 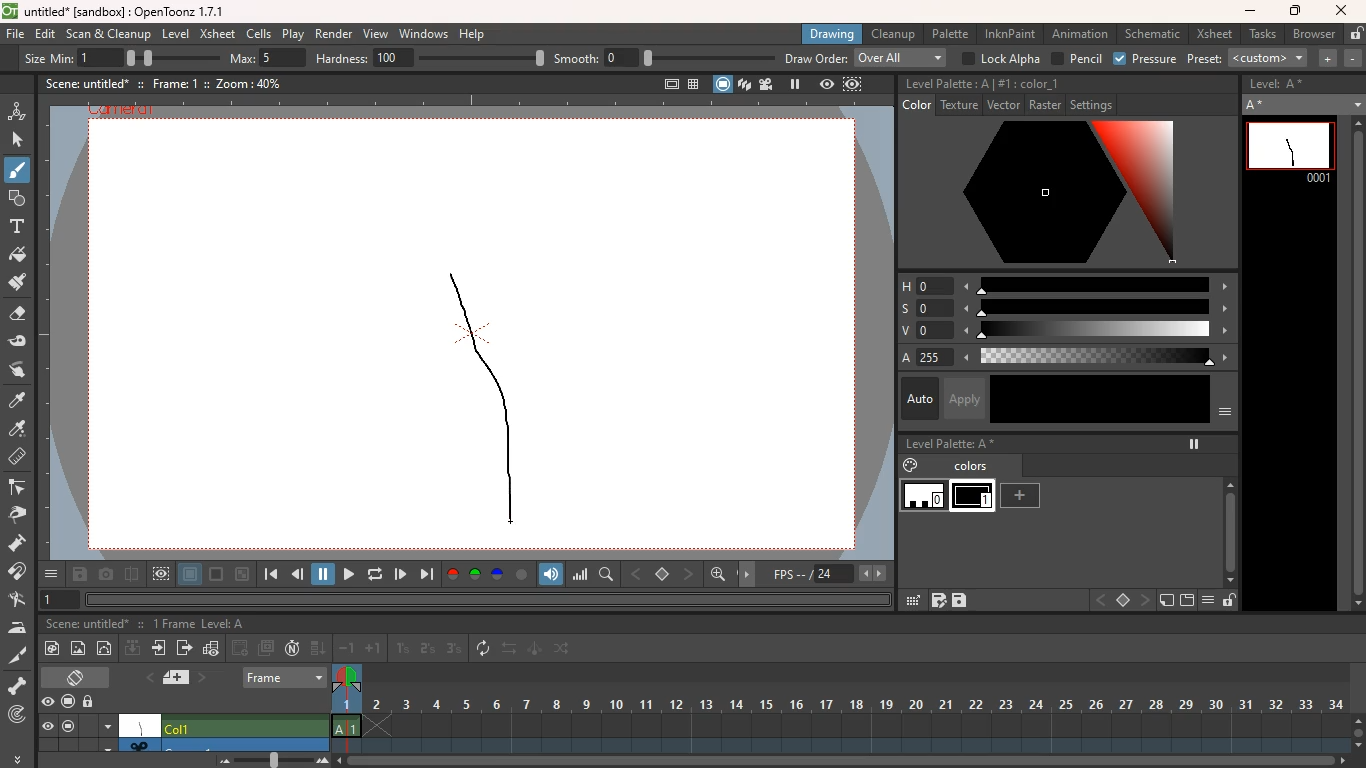 What do you see at coordinates (172, 678) in the screenshot?
I see `layer` at bounding box center [172, 678].